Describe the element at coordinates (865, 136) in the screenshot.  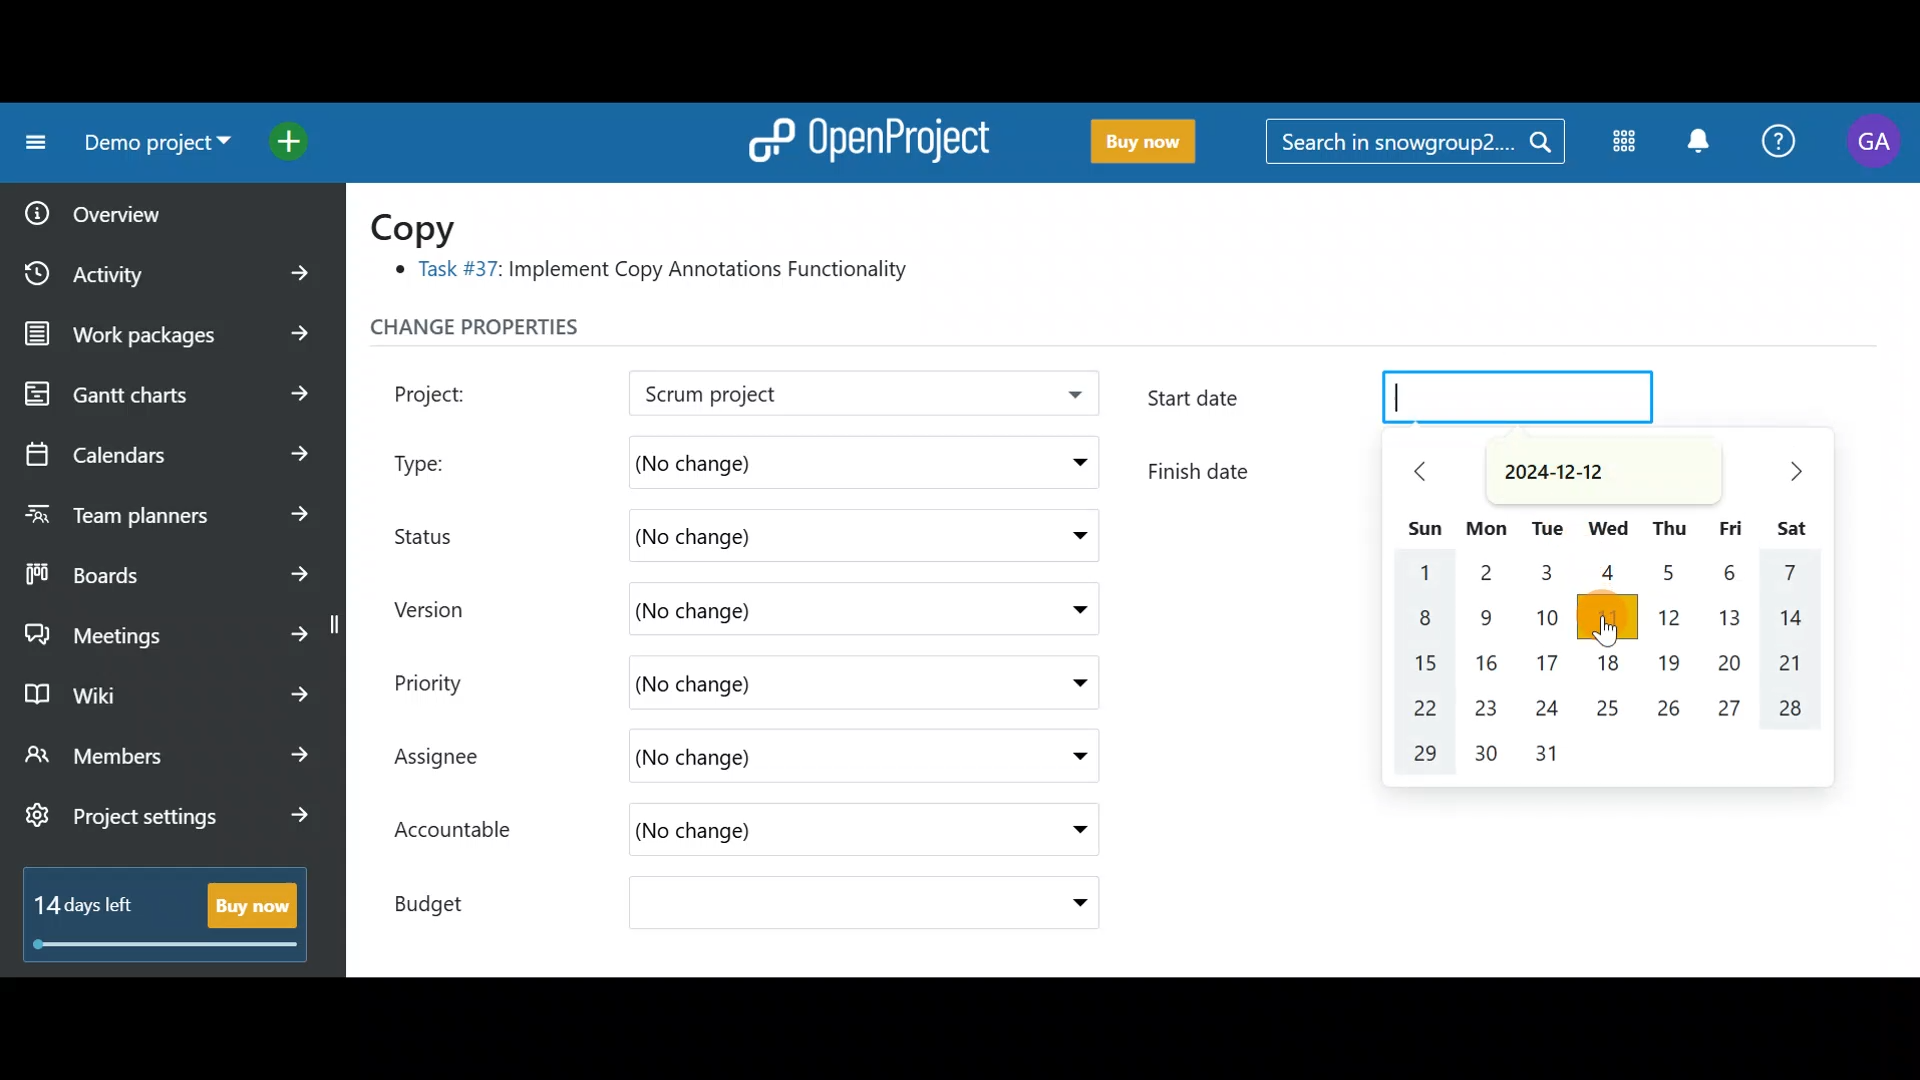
I see `OpenProject` at that location.